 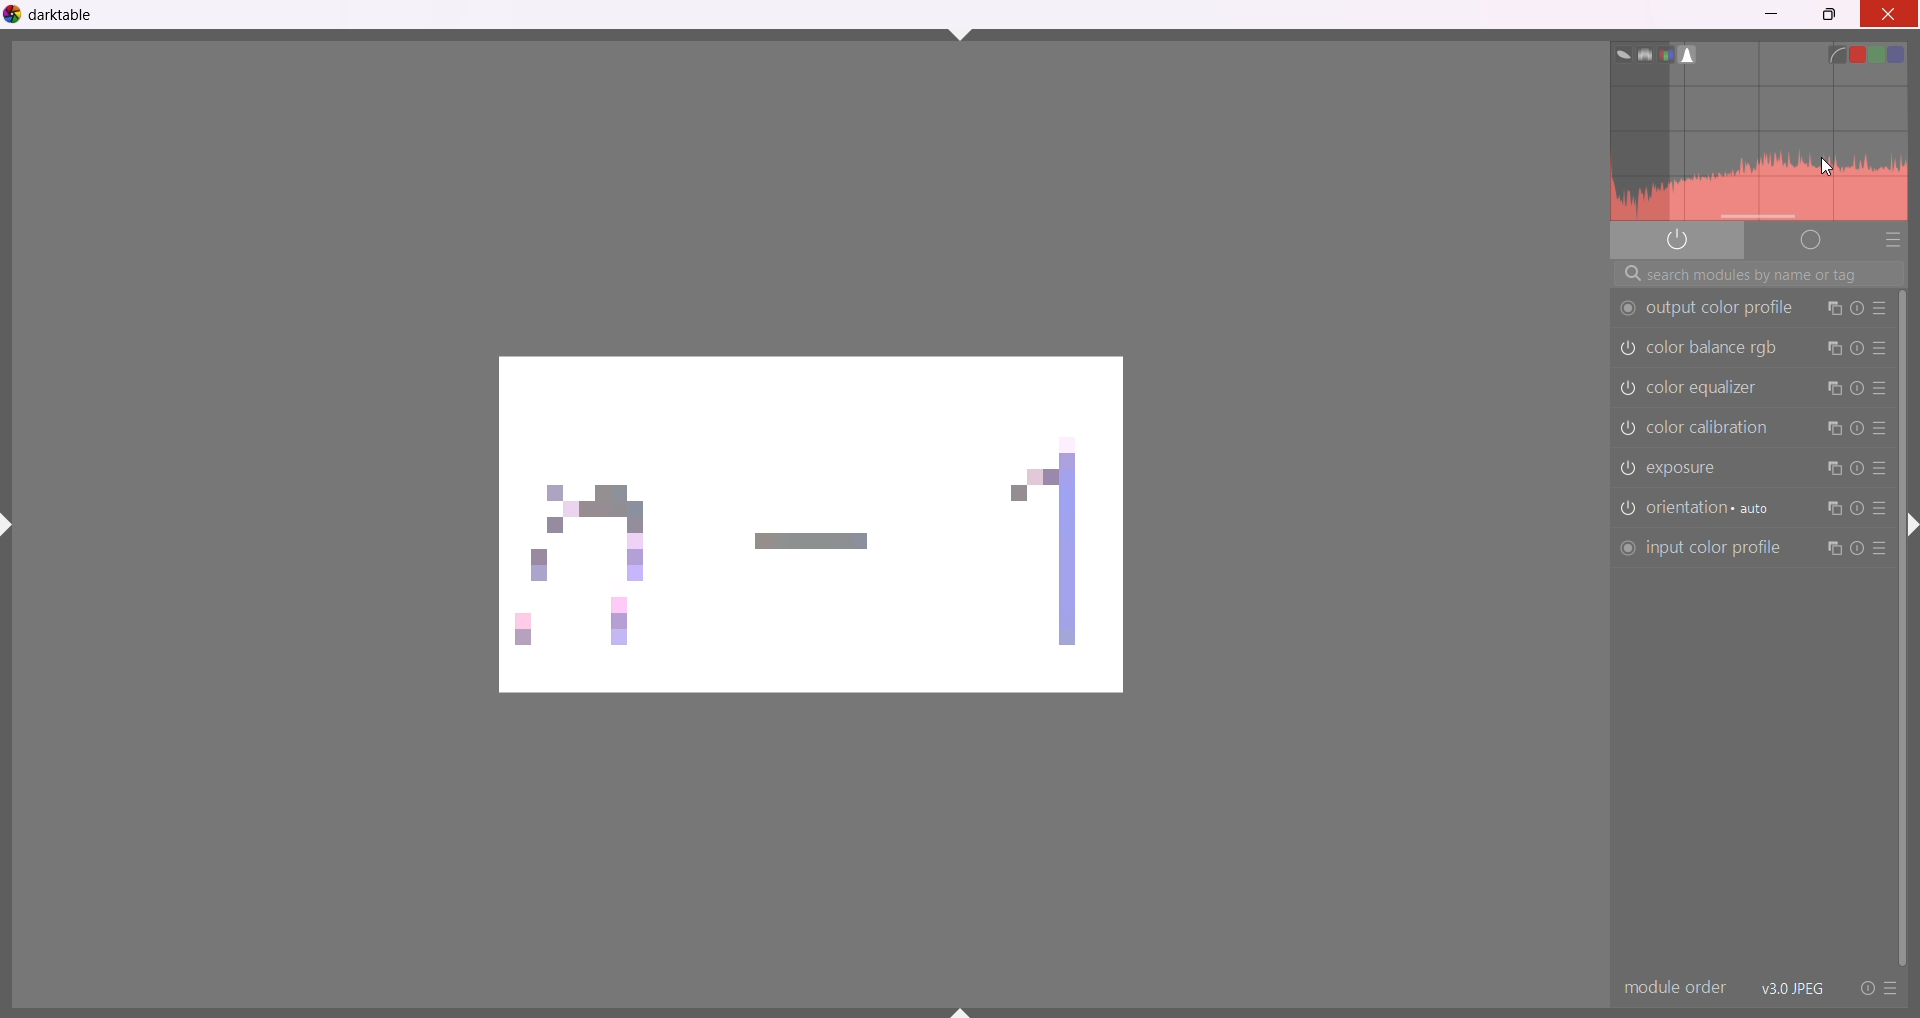 What do you see at coordinates (1832, 350) in the screenshot?
I see `instance` at bounding box center [1832, 350].